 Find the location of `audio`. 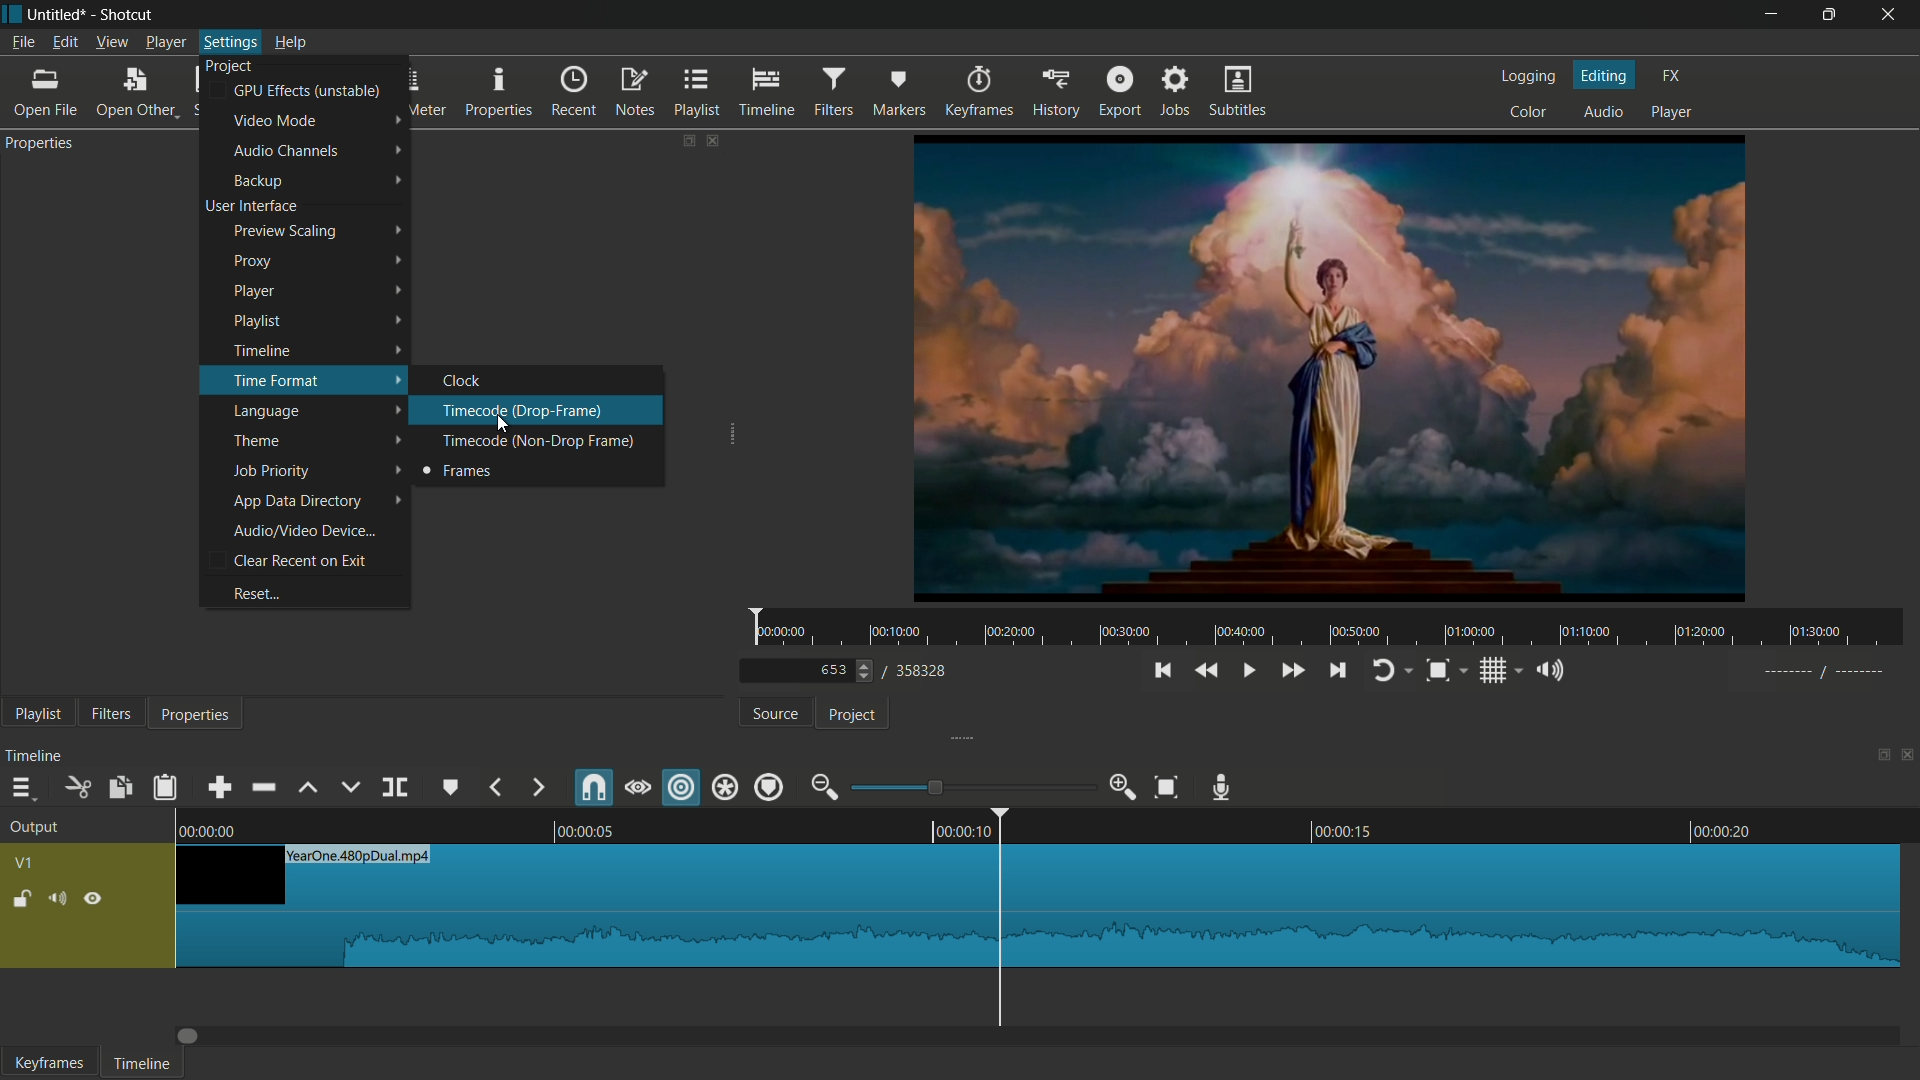

audio is located at coordinates (1601, 111).